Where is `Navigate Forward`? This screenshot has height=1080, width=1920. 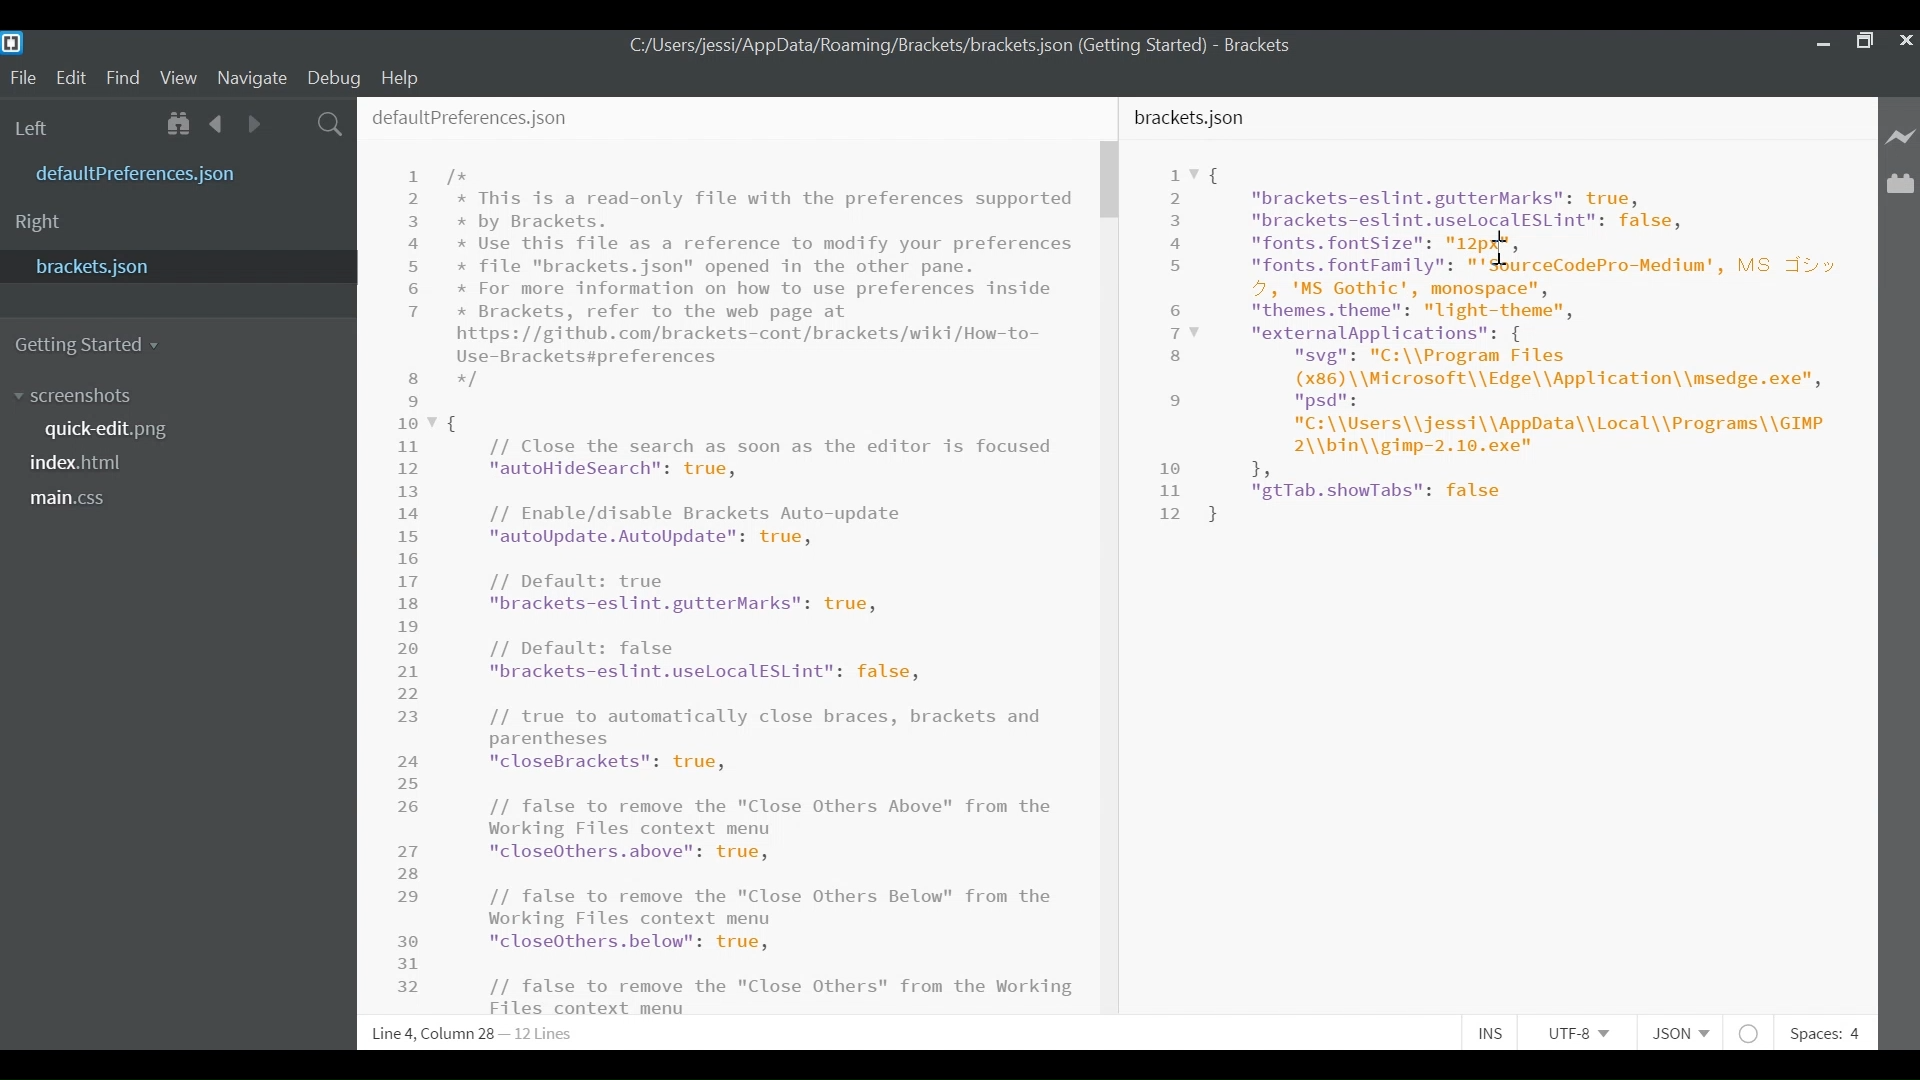
Navigate Forward is located at coordinates (254, 124).